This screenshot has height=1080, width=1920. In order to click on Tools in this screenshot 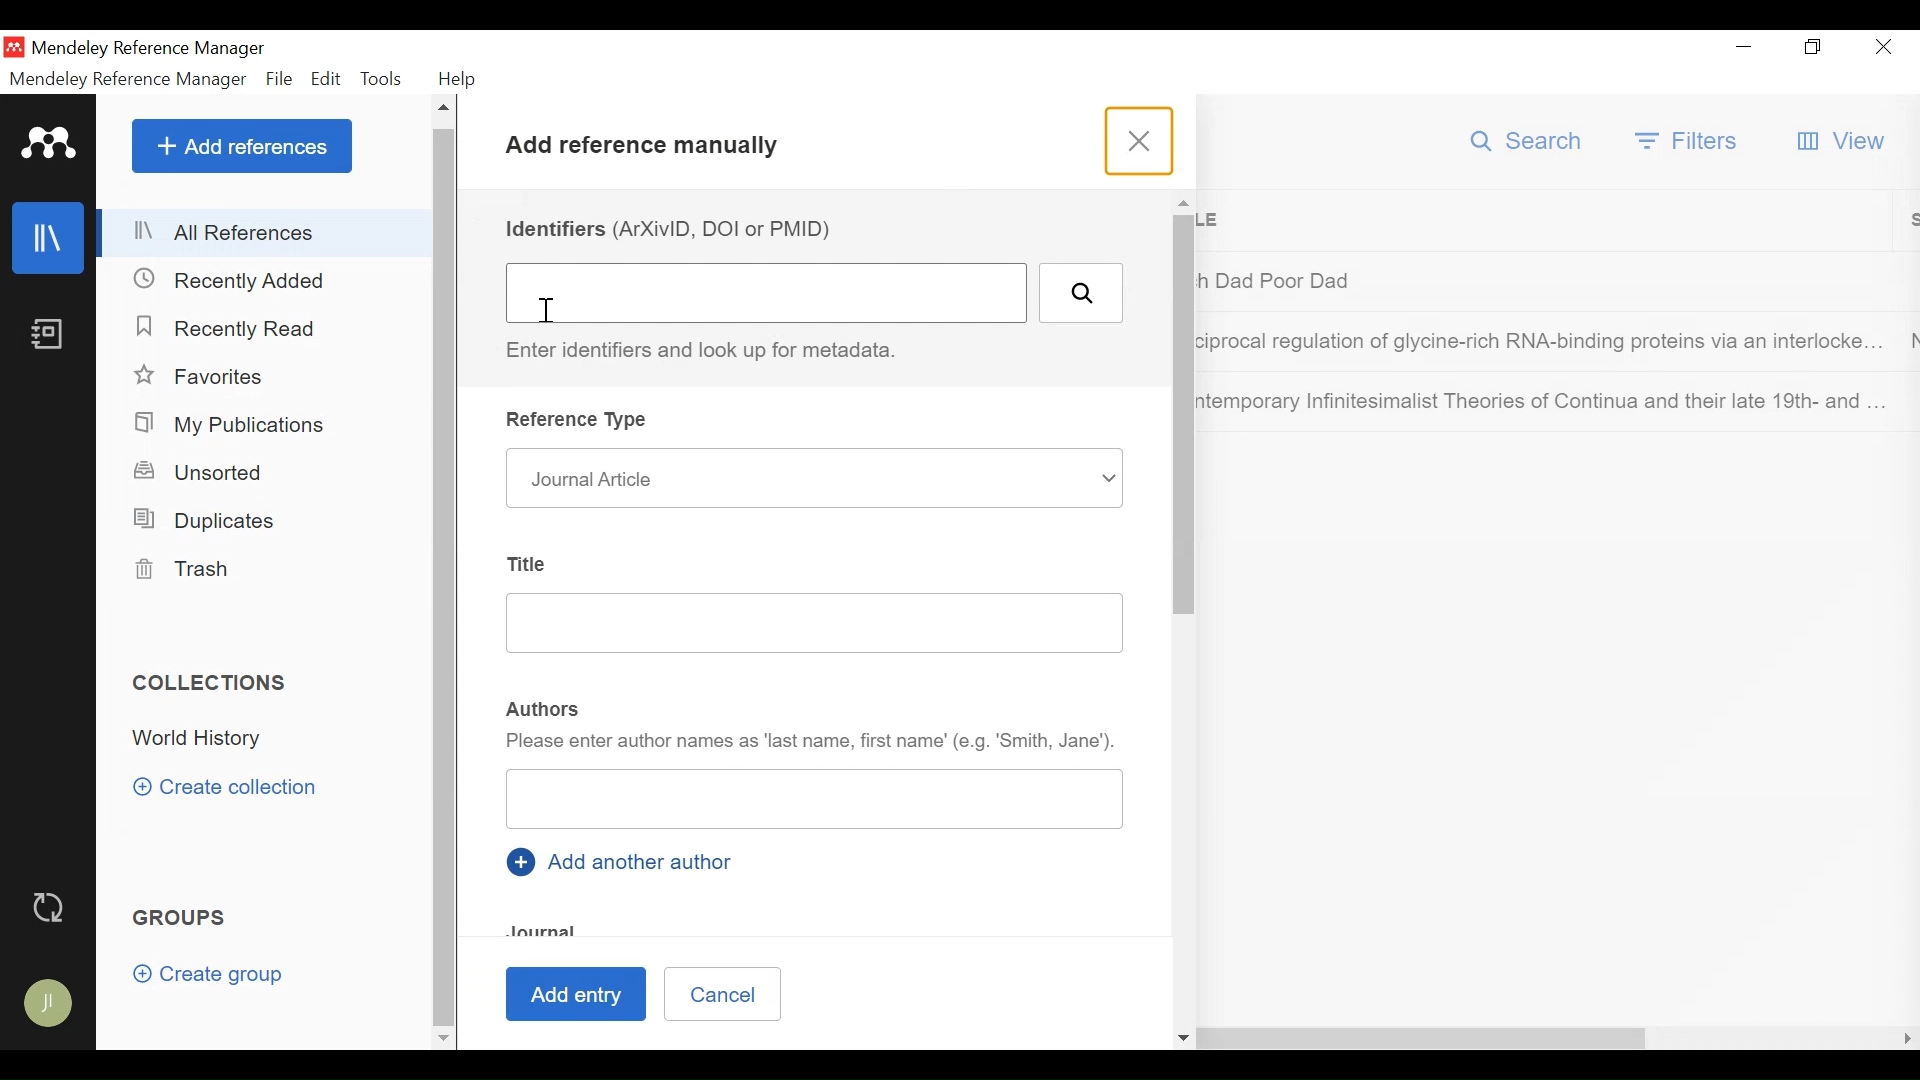, I will do `click(385, 79)`.